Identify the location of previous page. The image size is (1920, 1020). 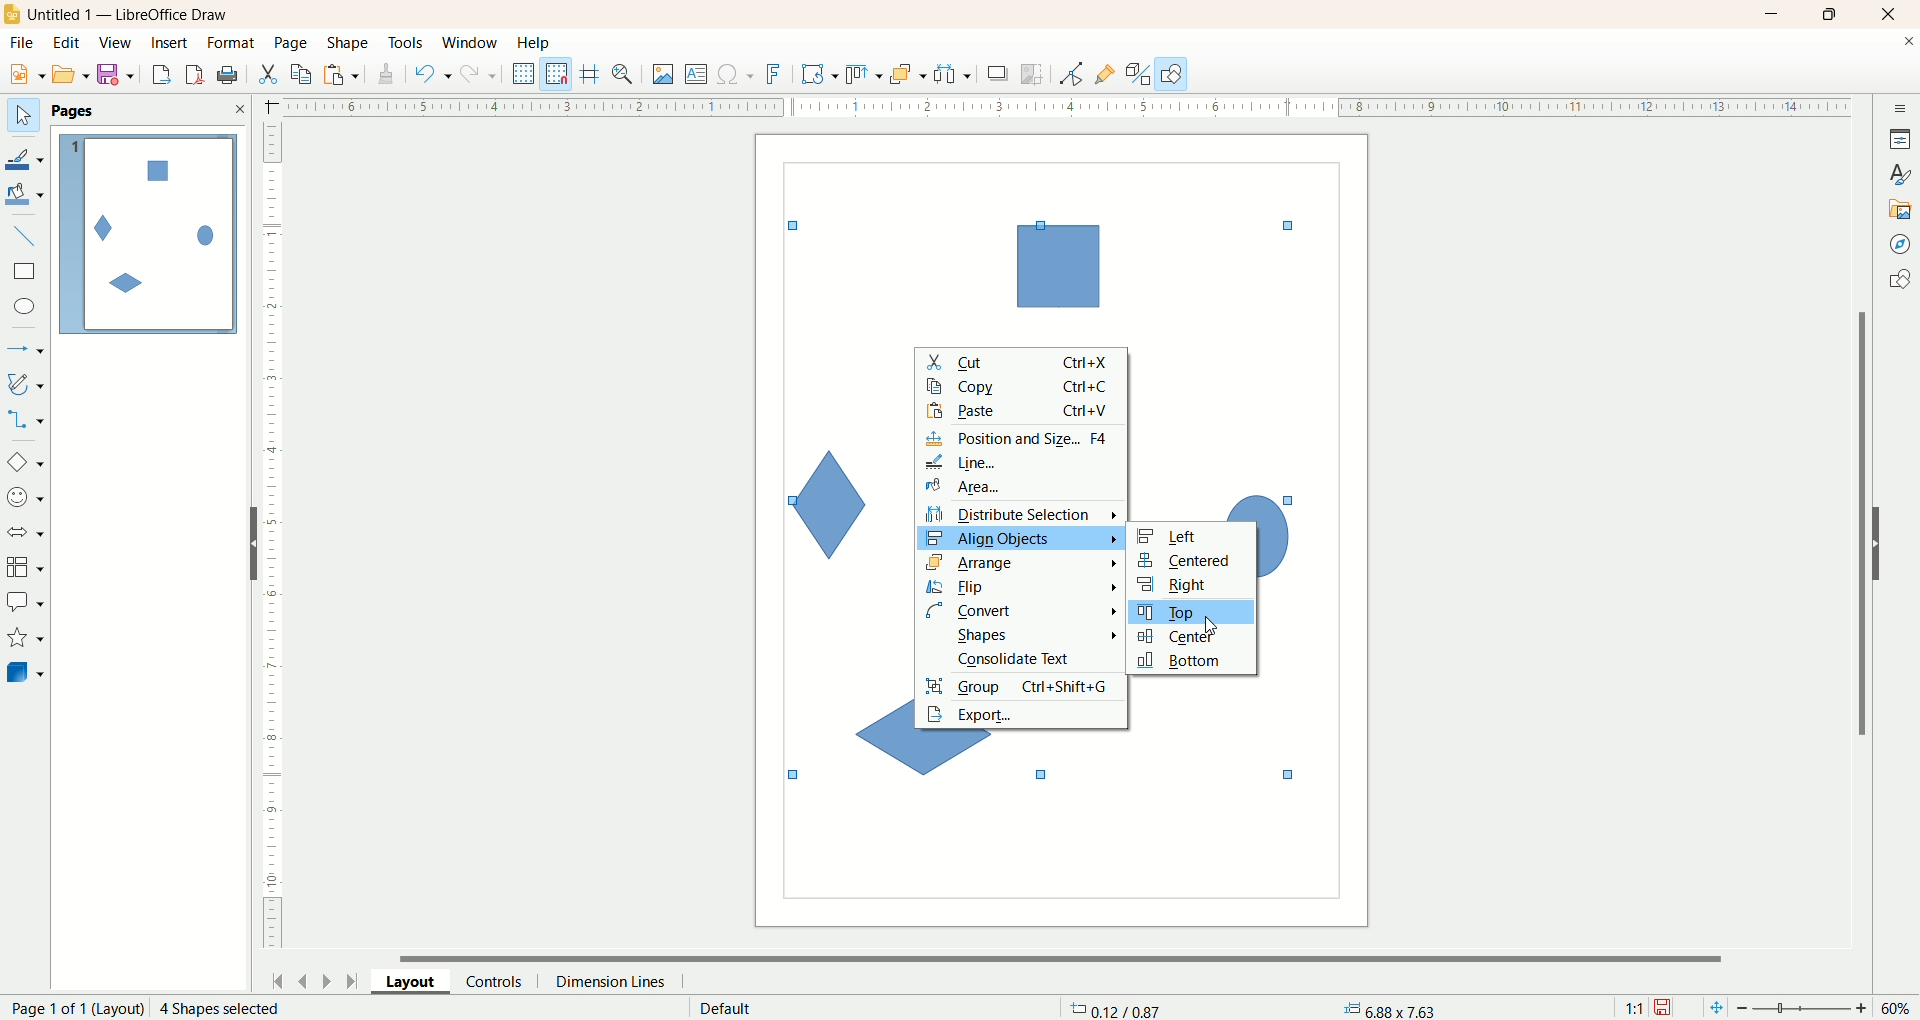
(301, 979).